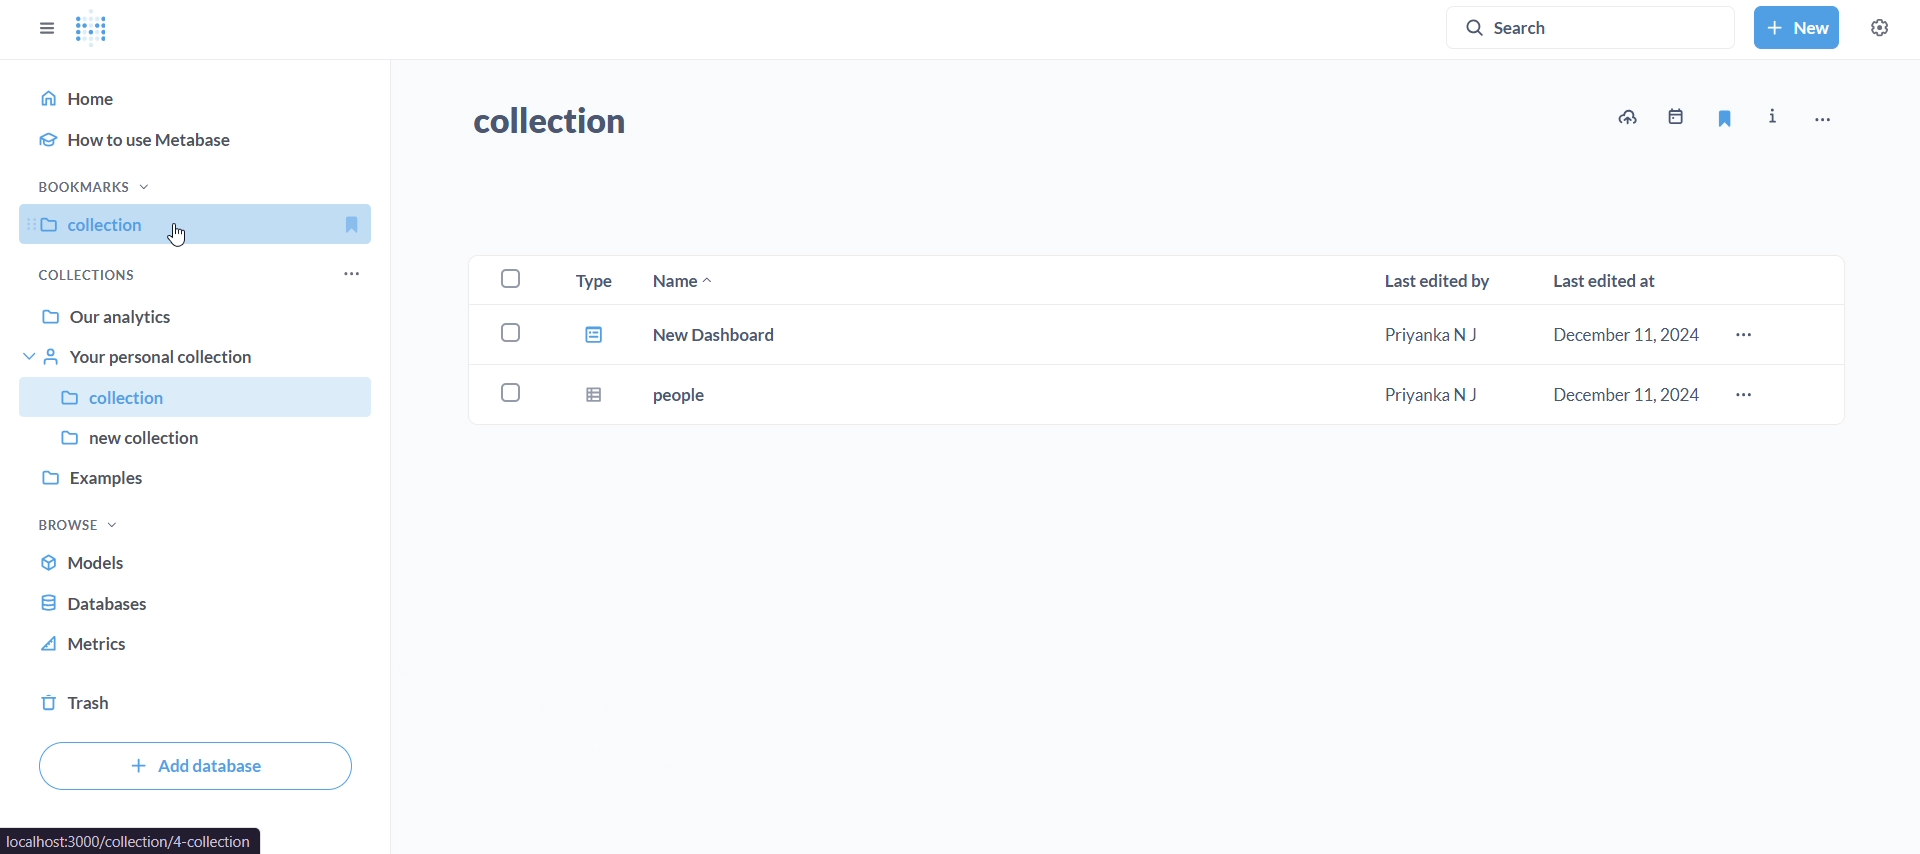  Describe the element at coordinates (1750, 332) in the screenshot. I see `more options` at that location.